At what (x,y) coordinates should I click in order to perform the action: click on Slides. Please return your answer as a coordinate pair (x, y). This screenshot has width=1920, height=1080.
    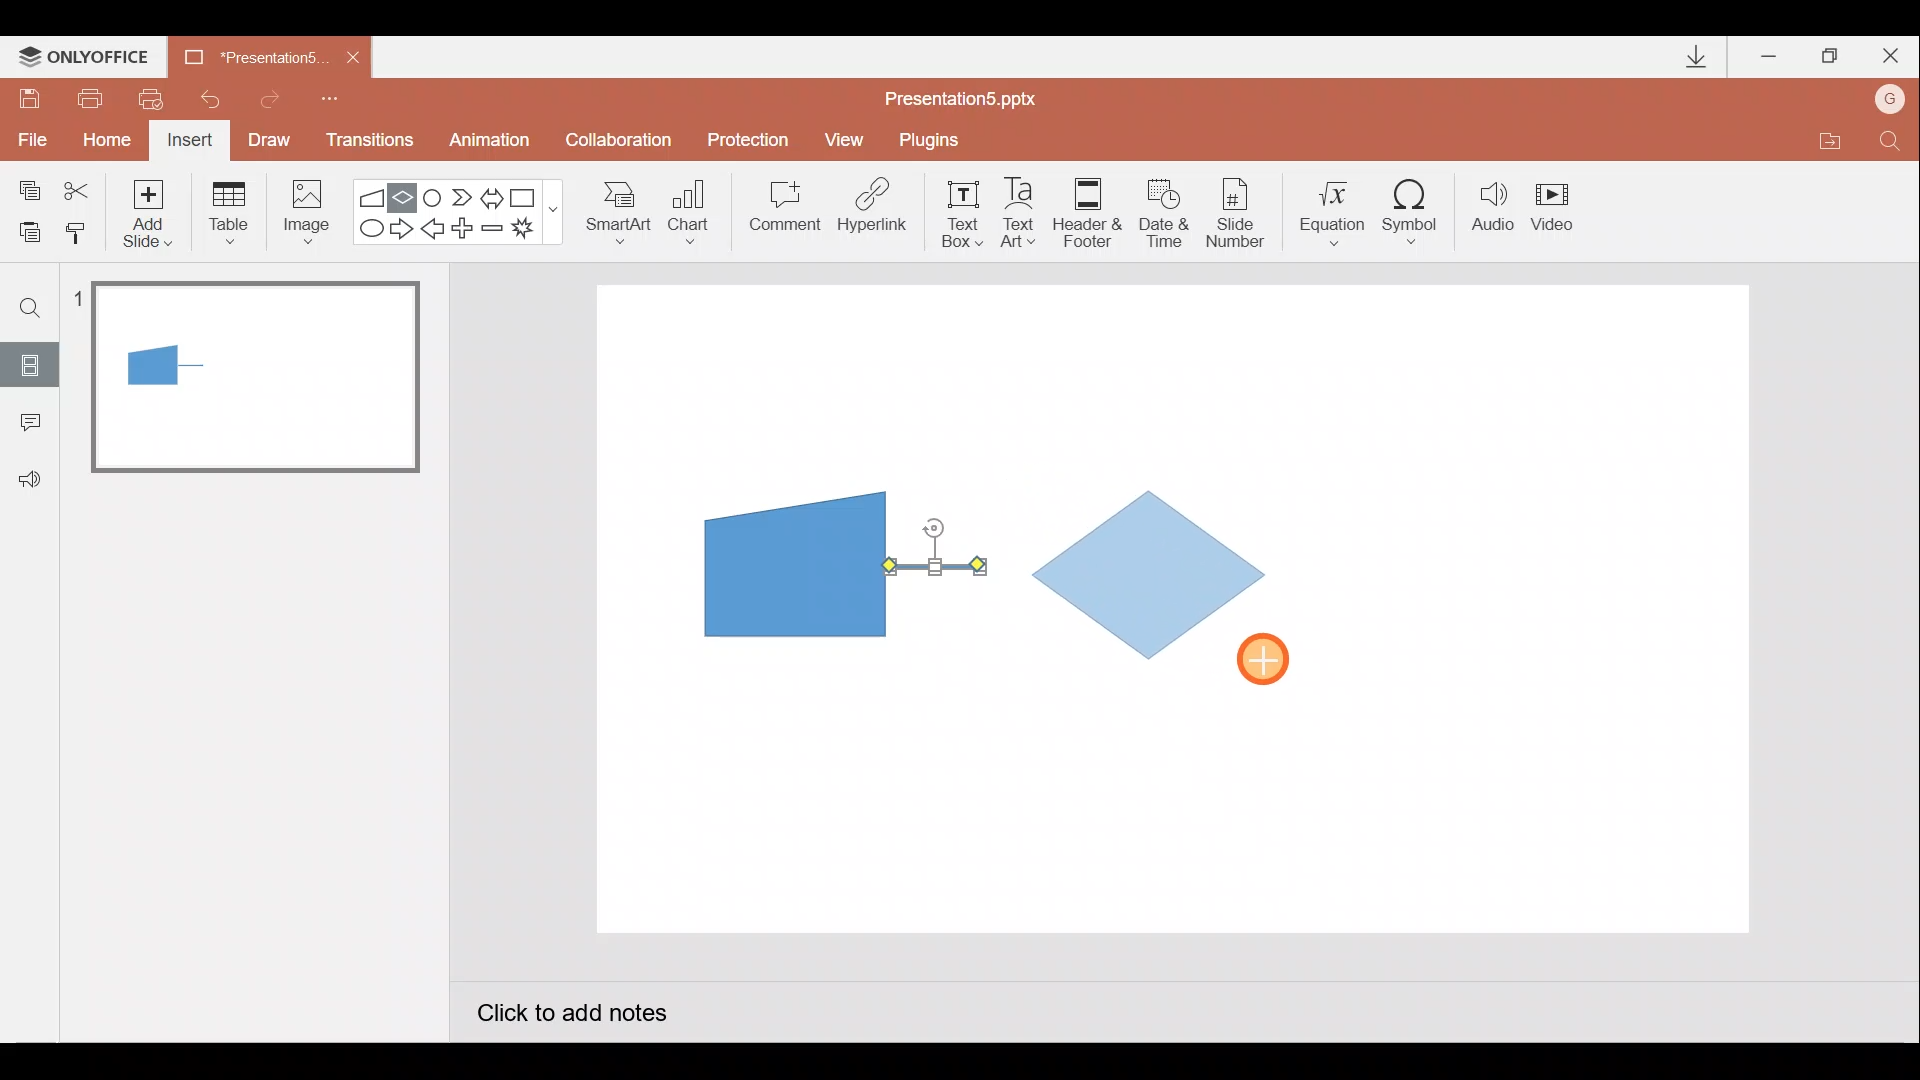
    Looking at the image, I should click on (29, 364).